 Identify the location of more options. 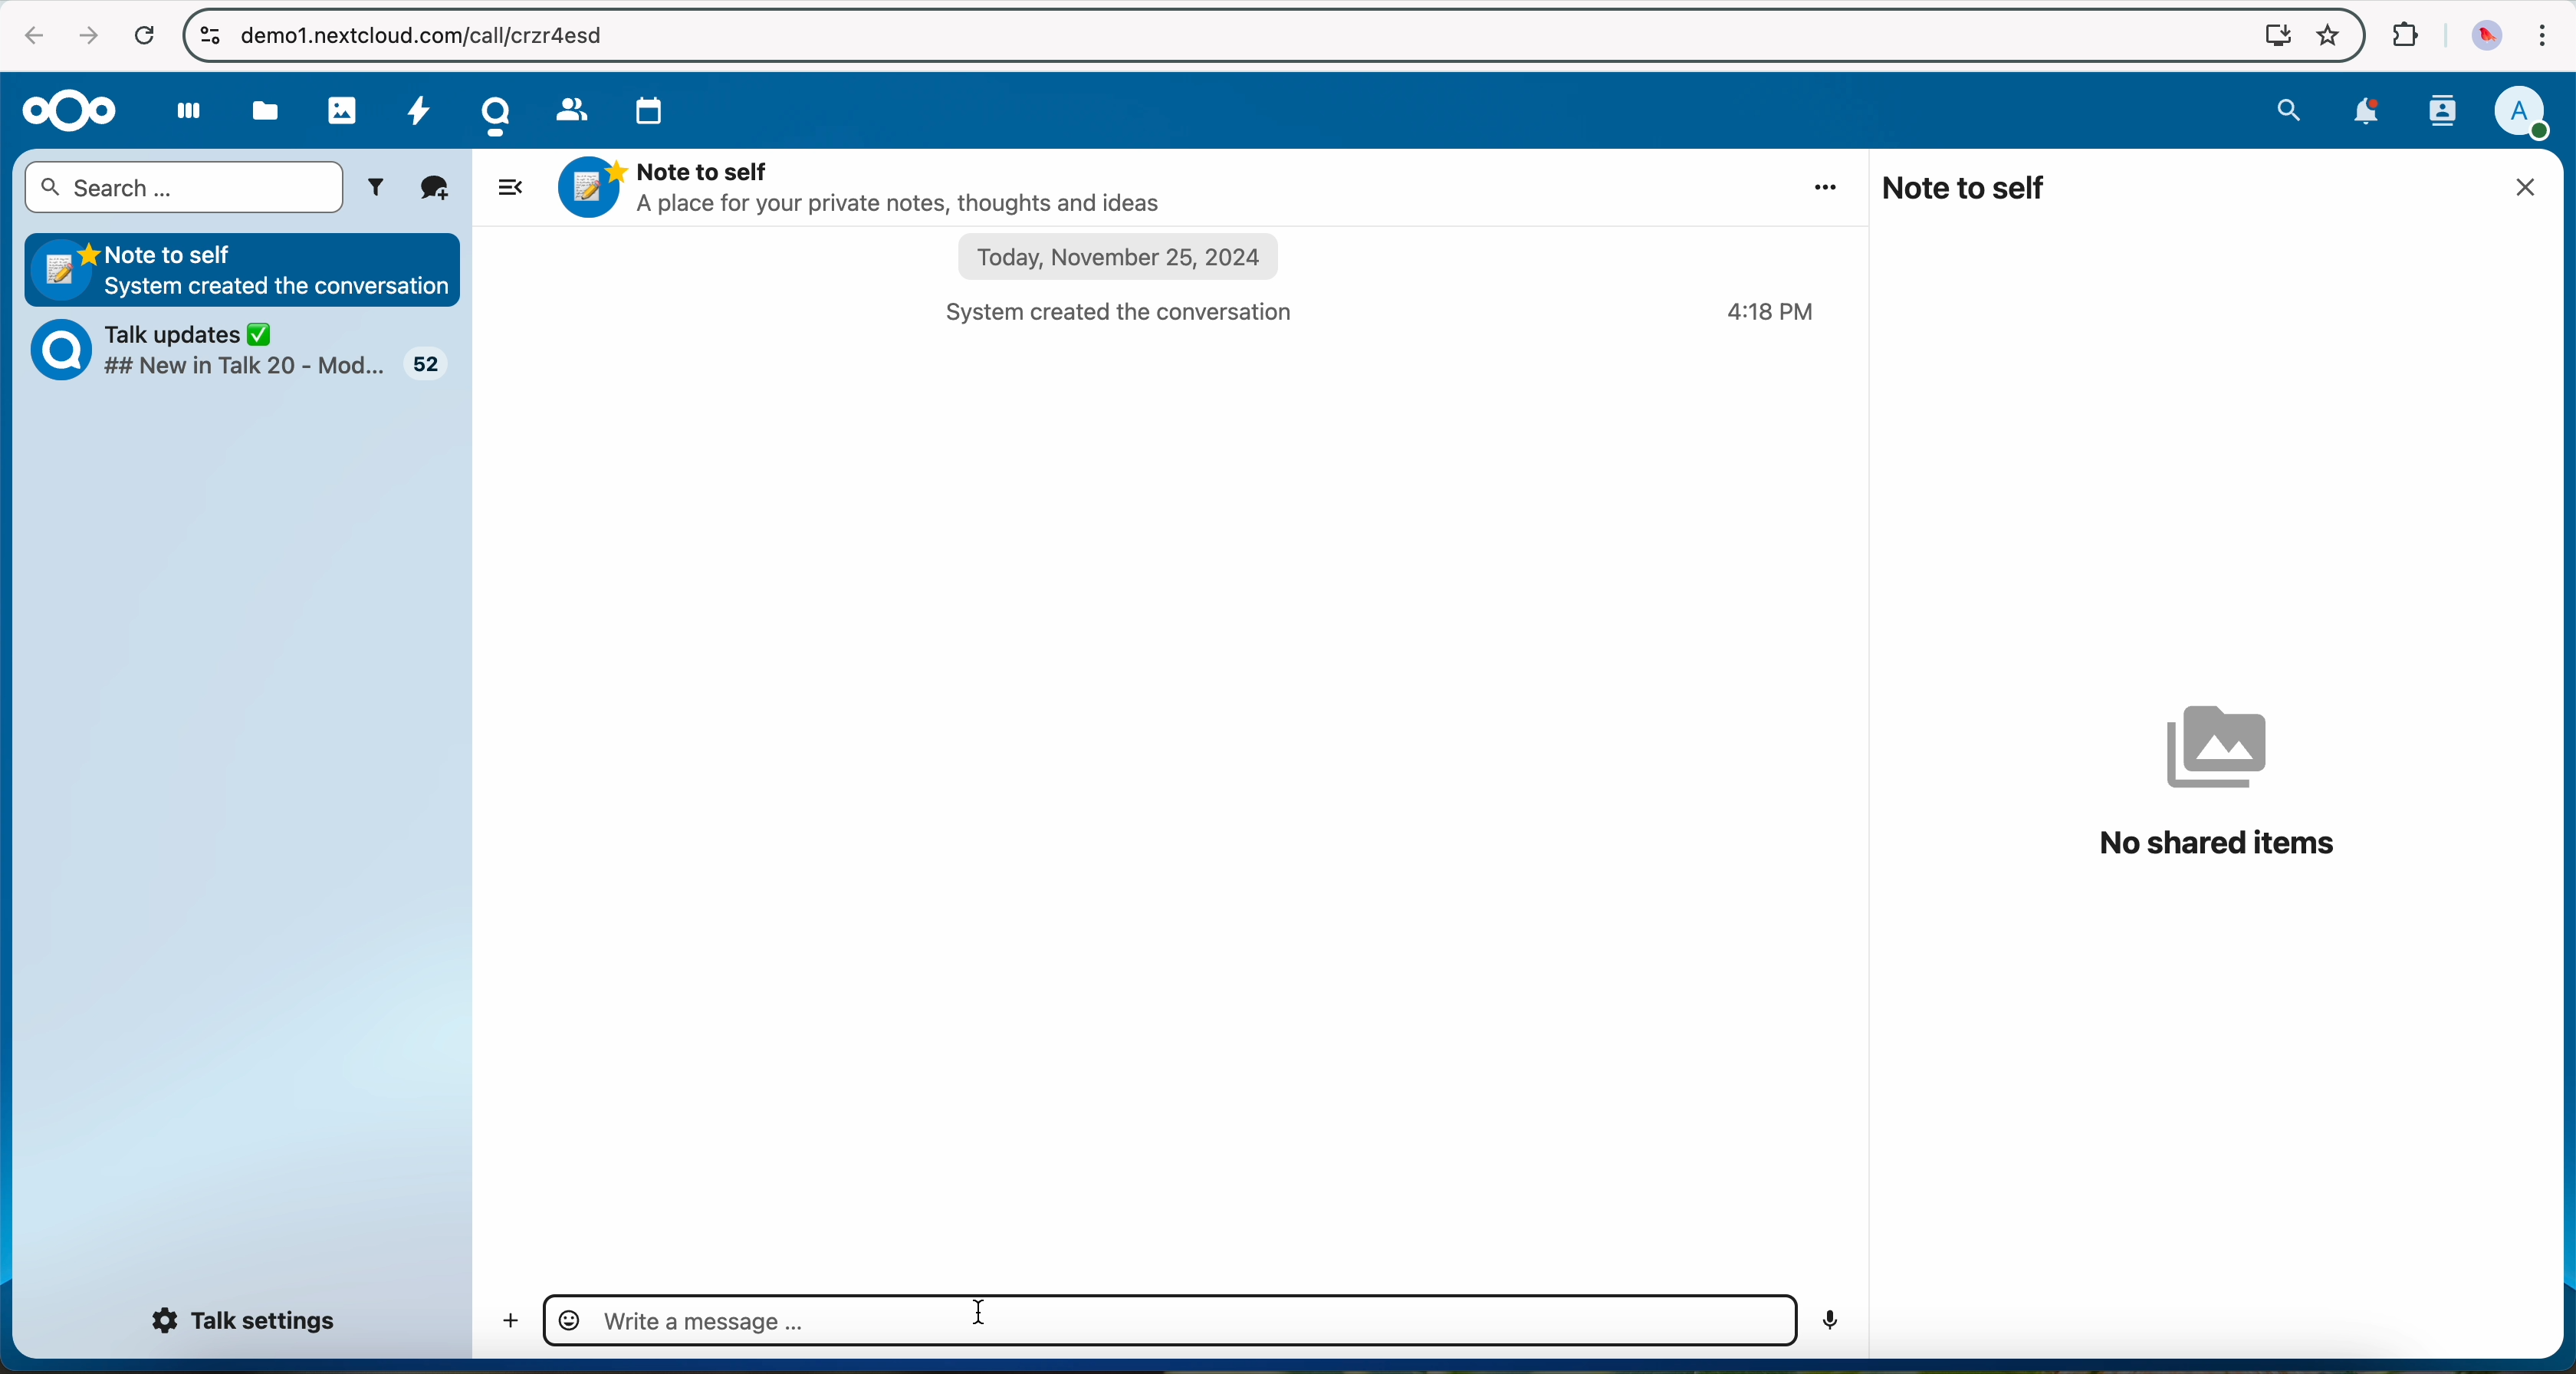
(1829, 186).